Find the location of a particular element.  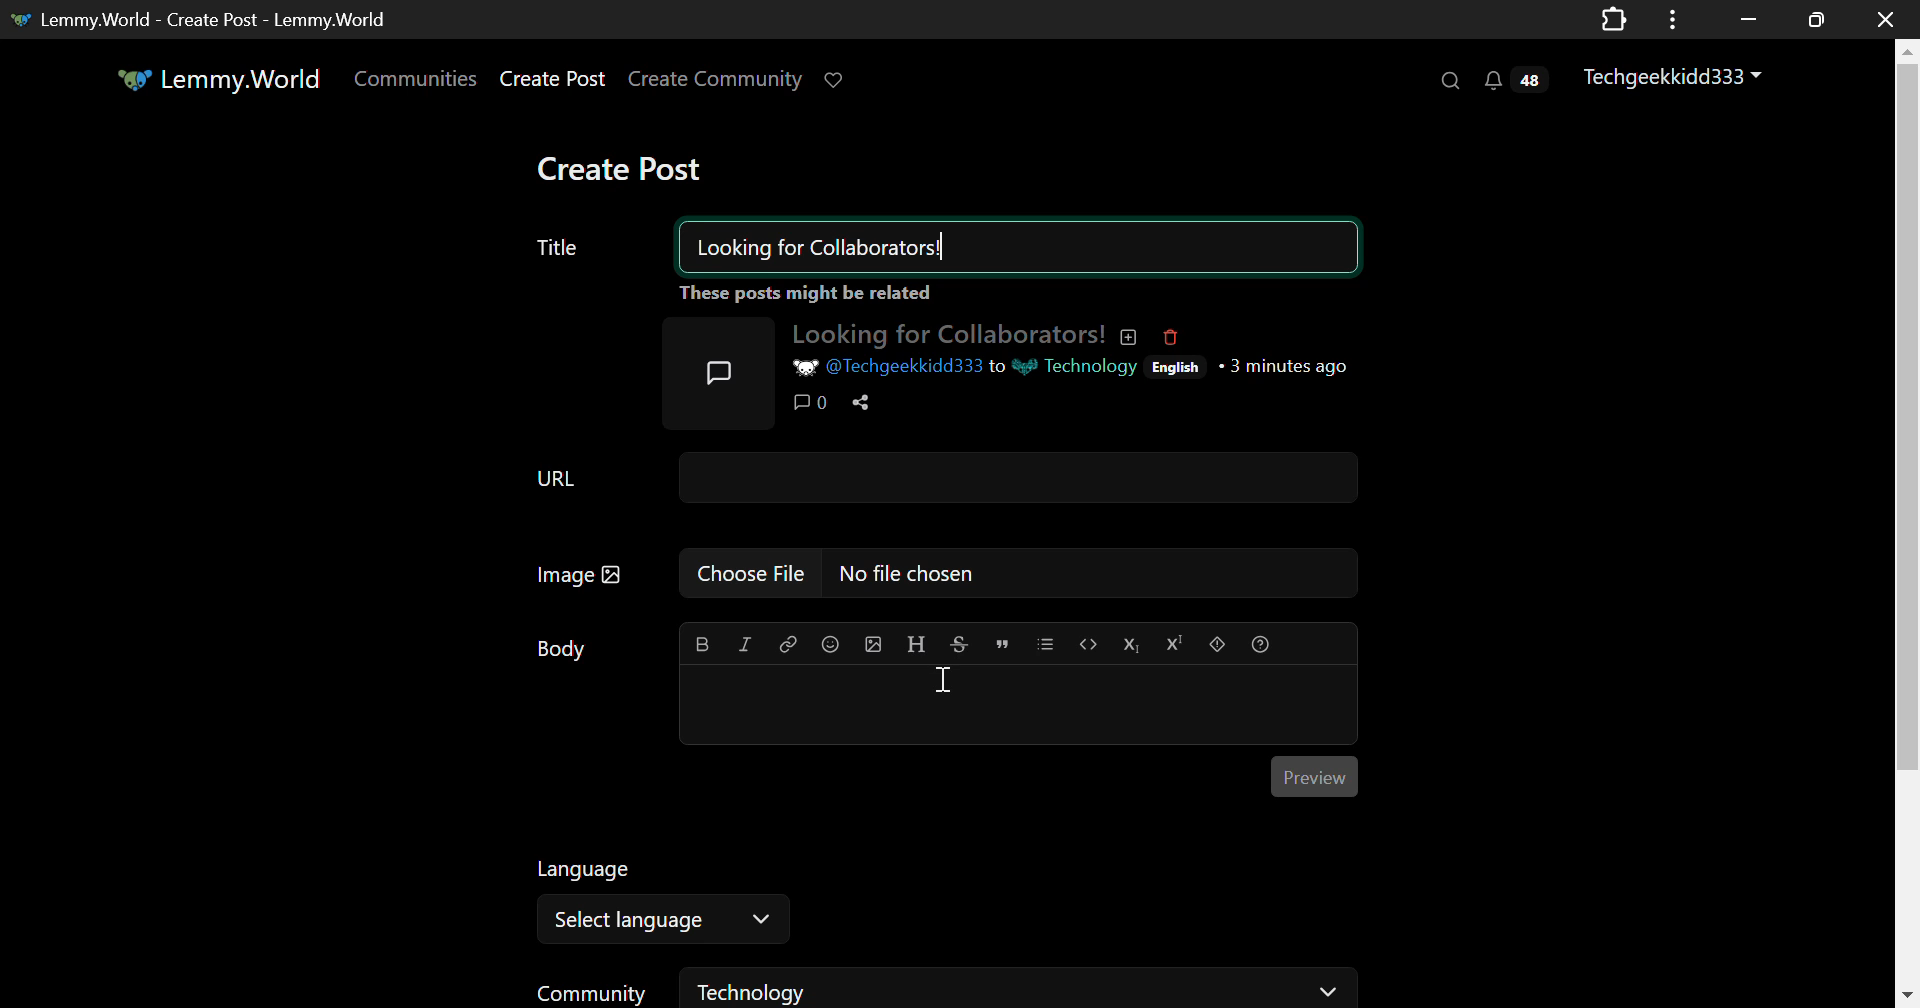

superscript is located at coordinates (1175, 643).